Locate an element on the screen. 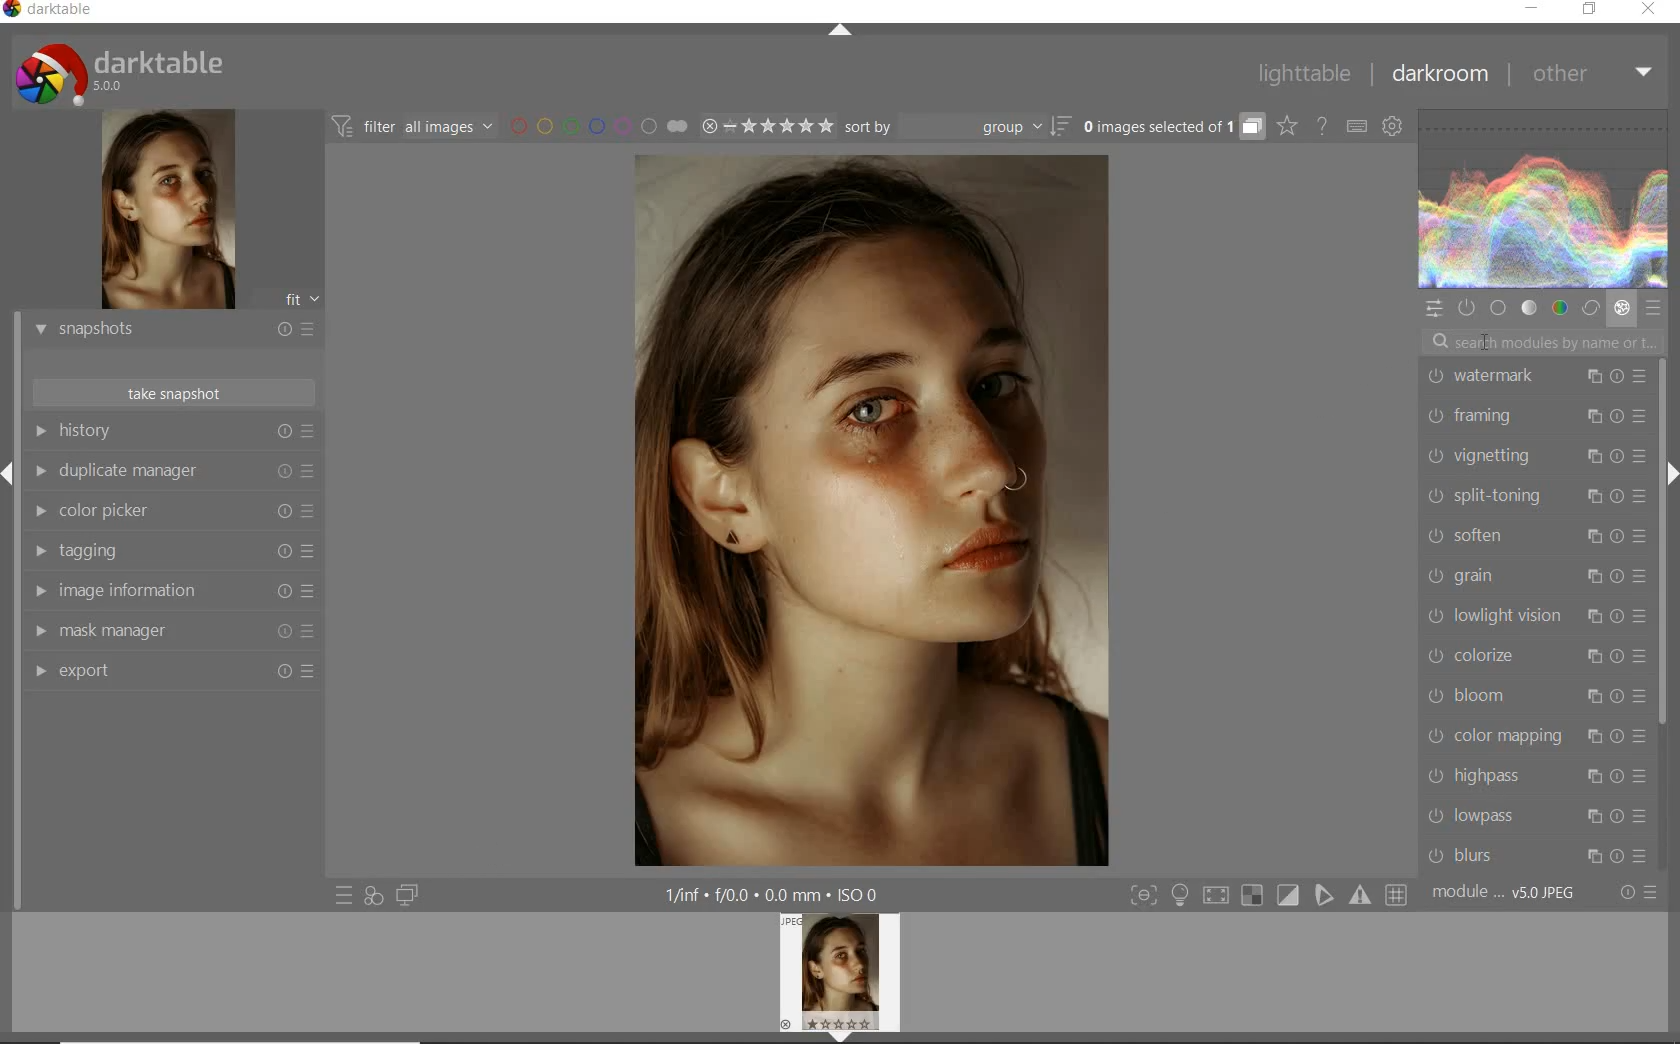  duplicate manager is located at coordinates (173, 474).